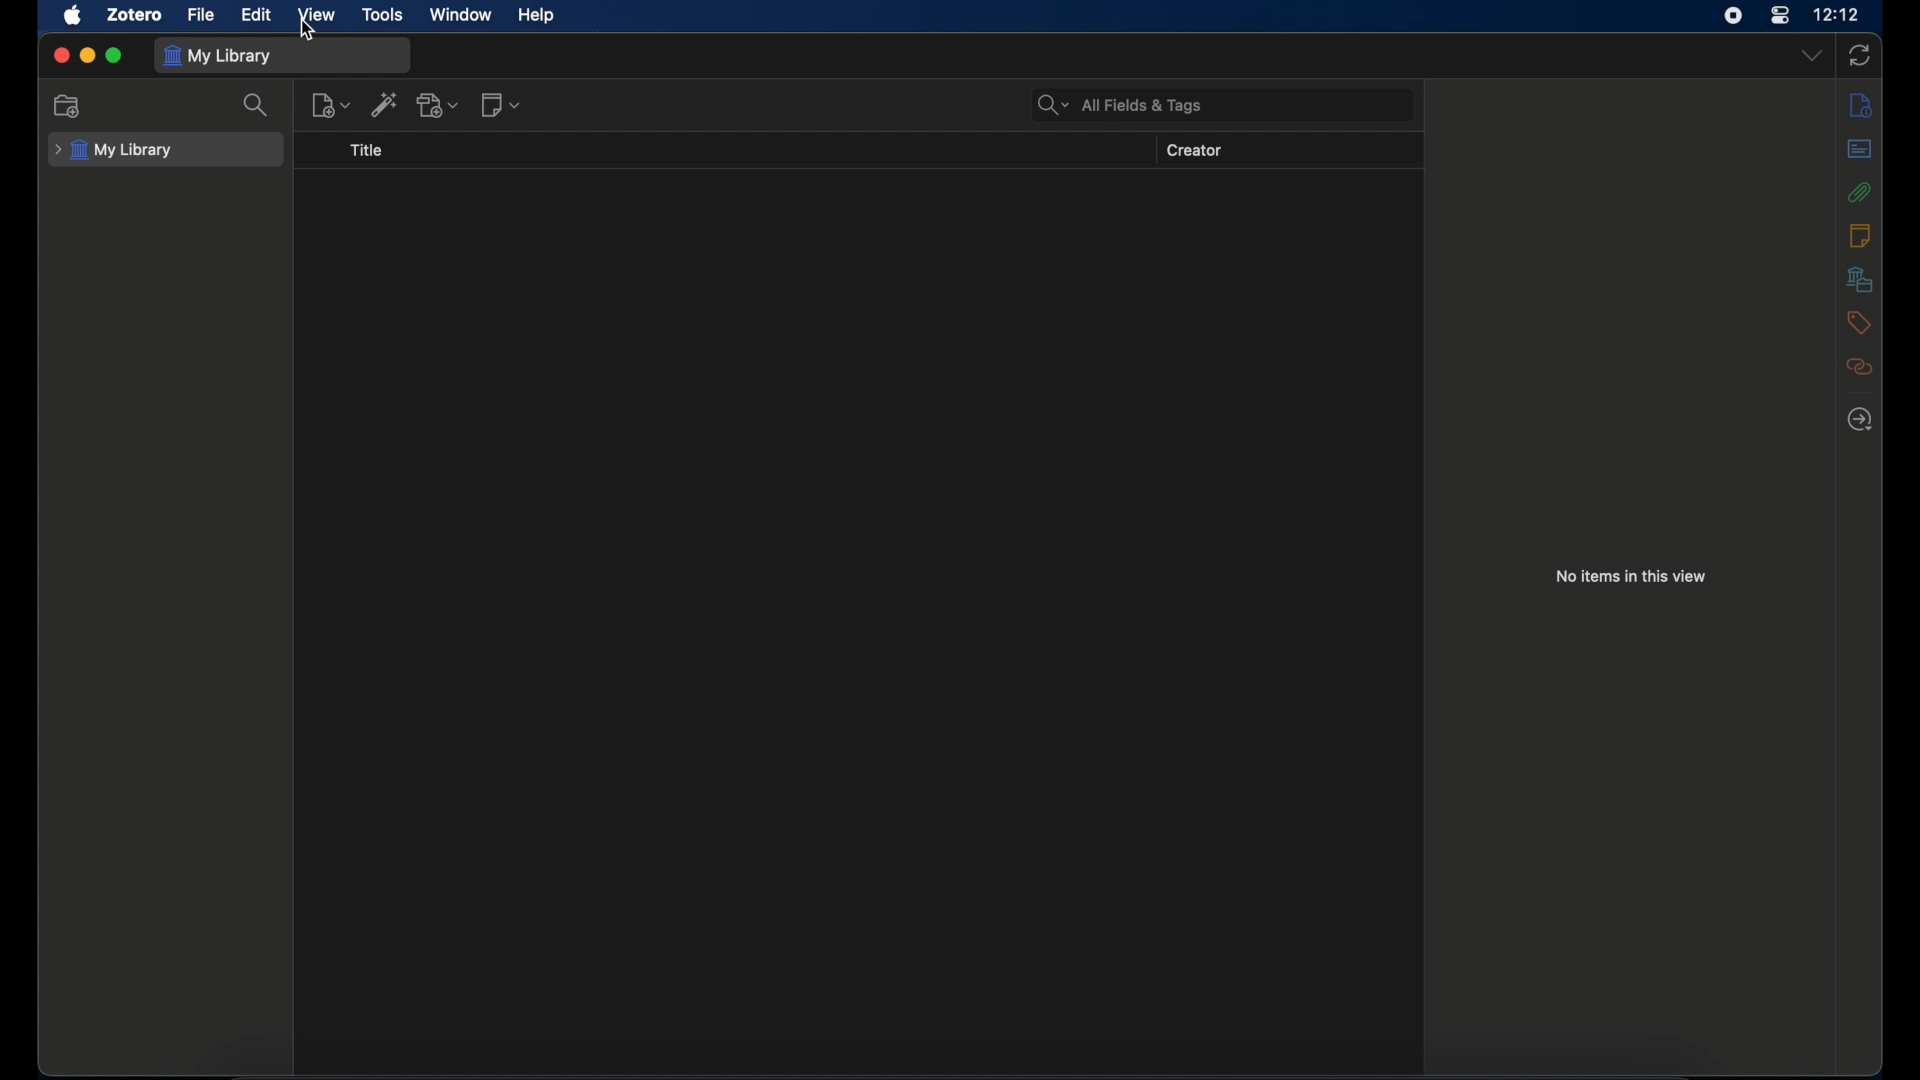 The height and width of the screenshot is (1080, 1920). Describe the element at coordinates (1861, 107) in the screenshot. I see `info` at that location.